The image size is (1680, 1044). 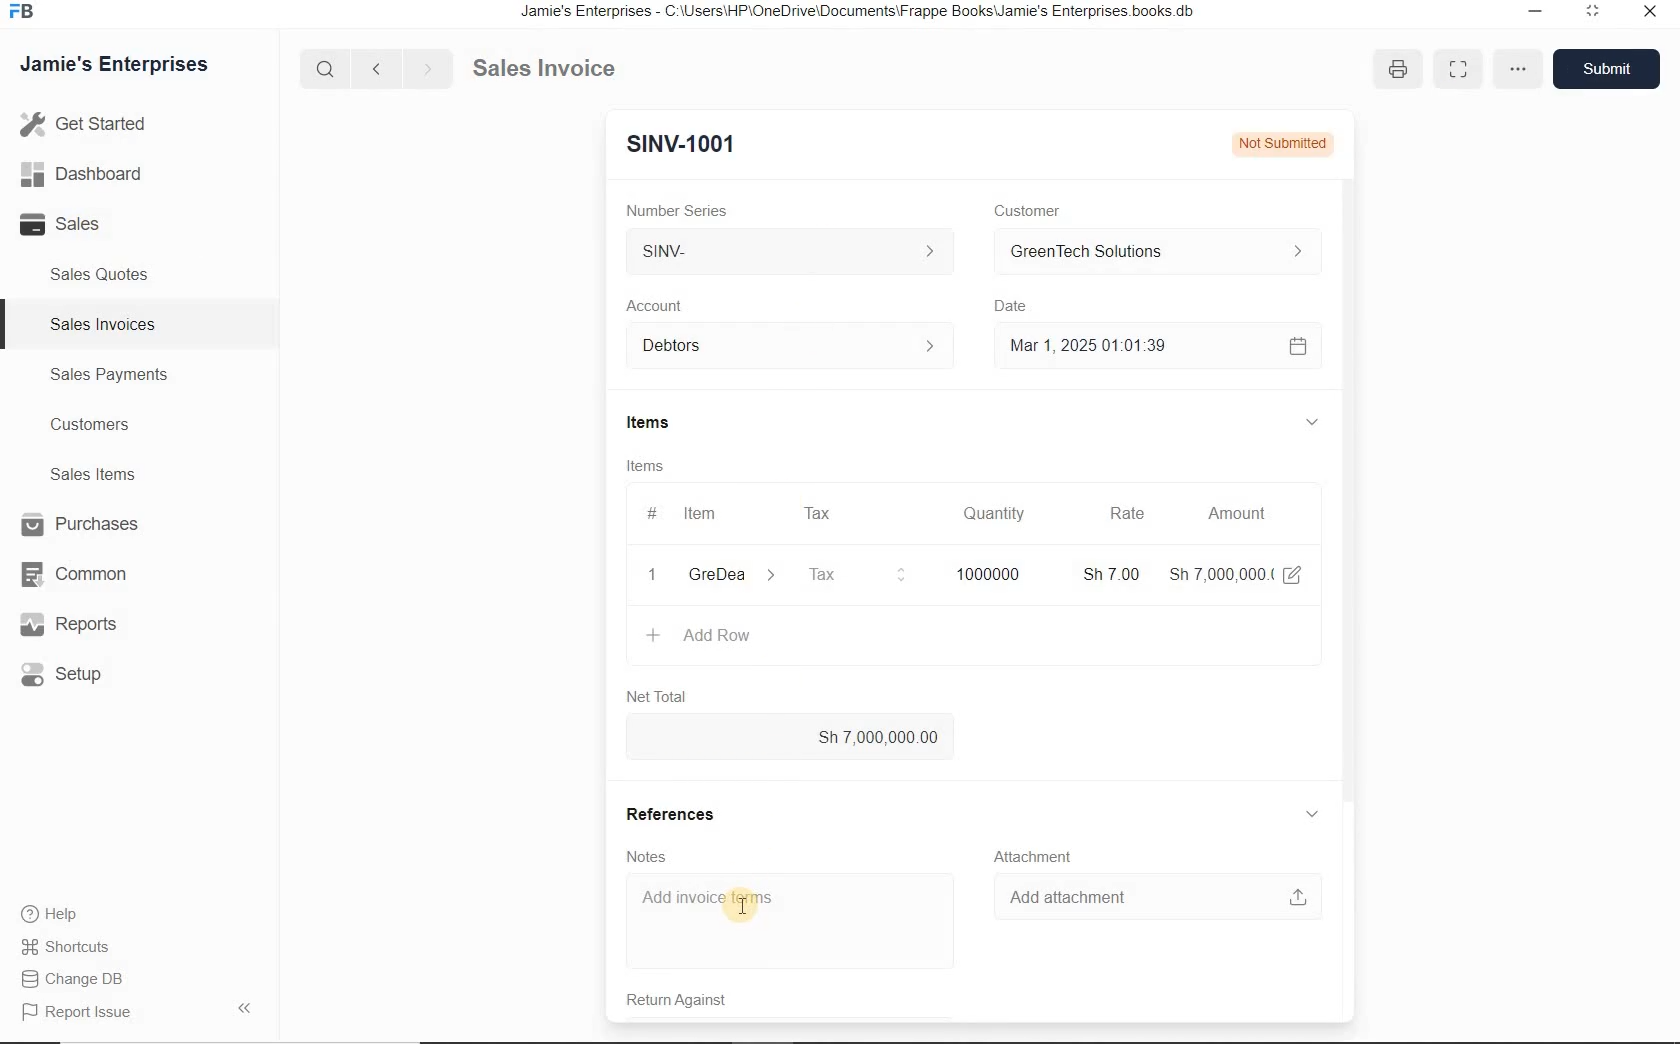 I want to click on frappe books, so click(x=20, y=13).